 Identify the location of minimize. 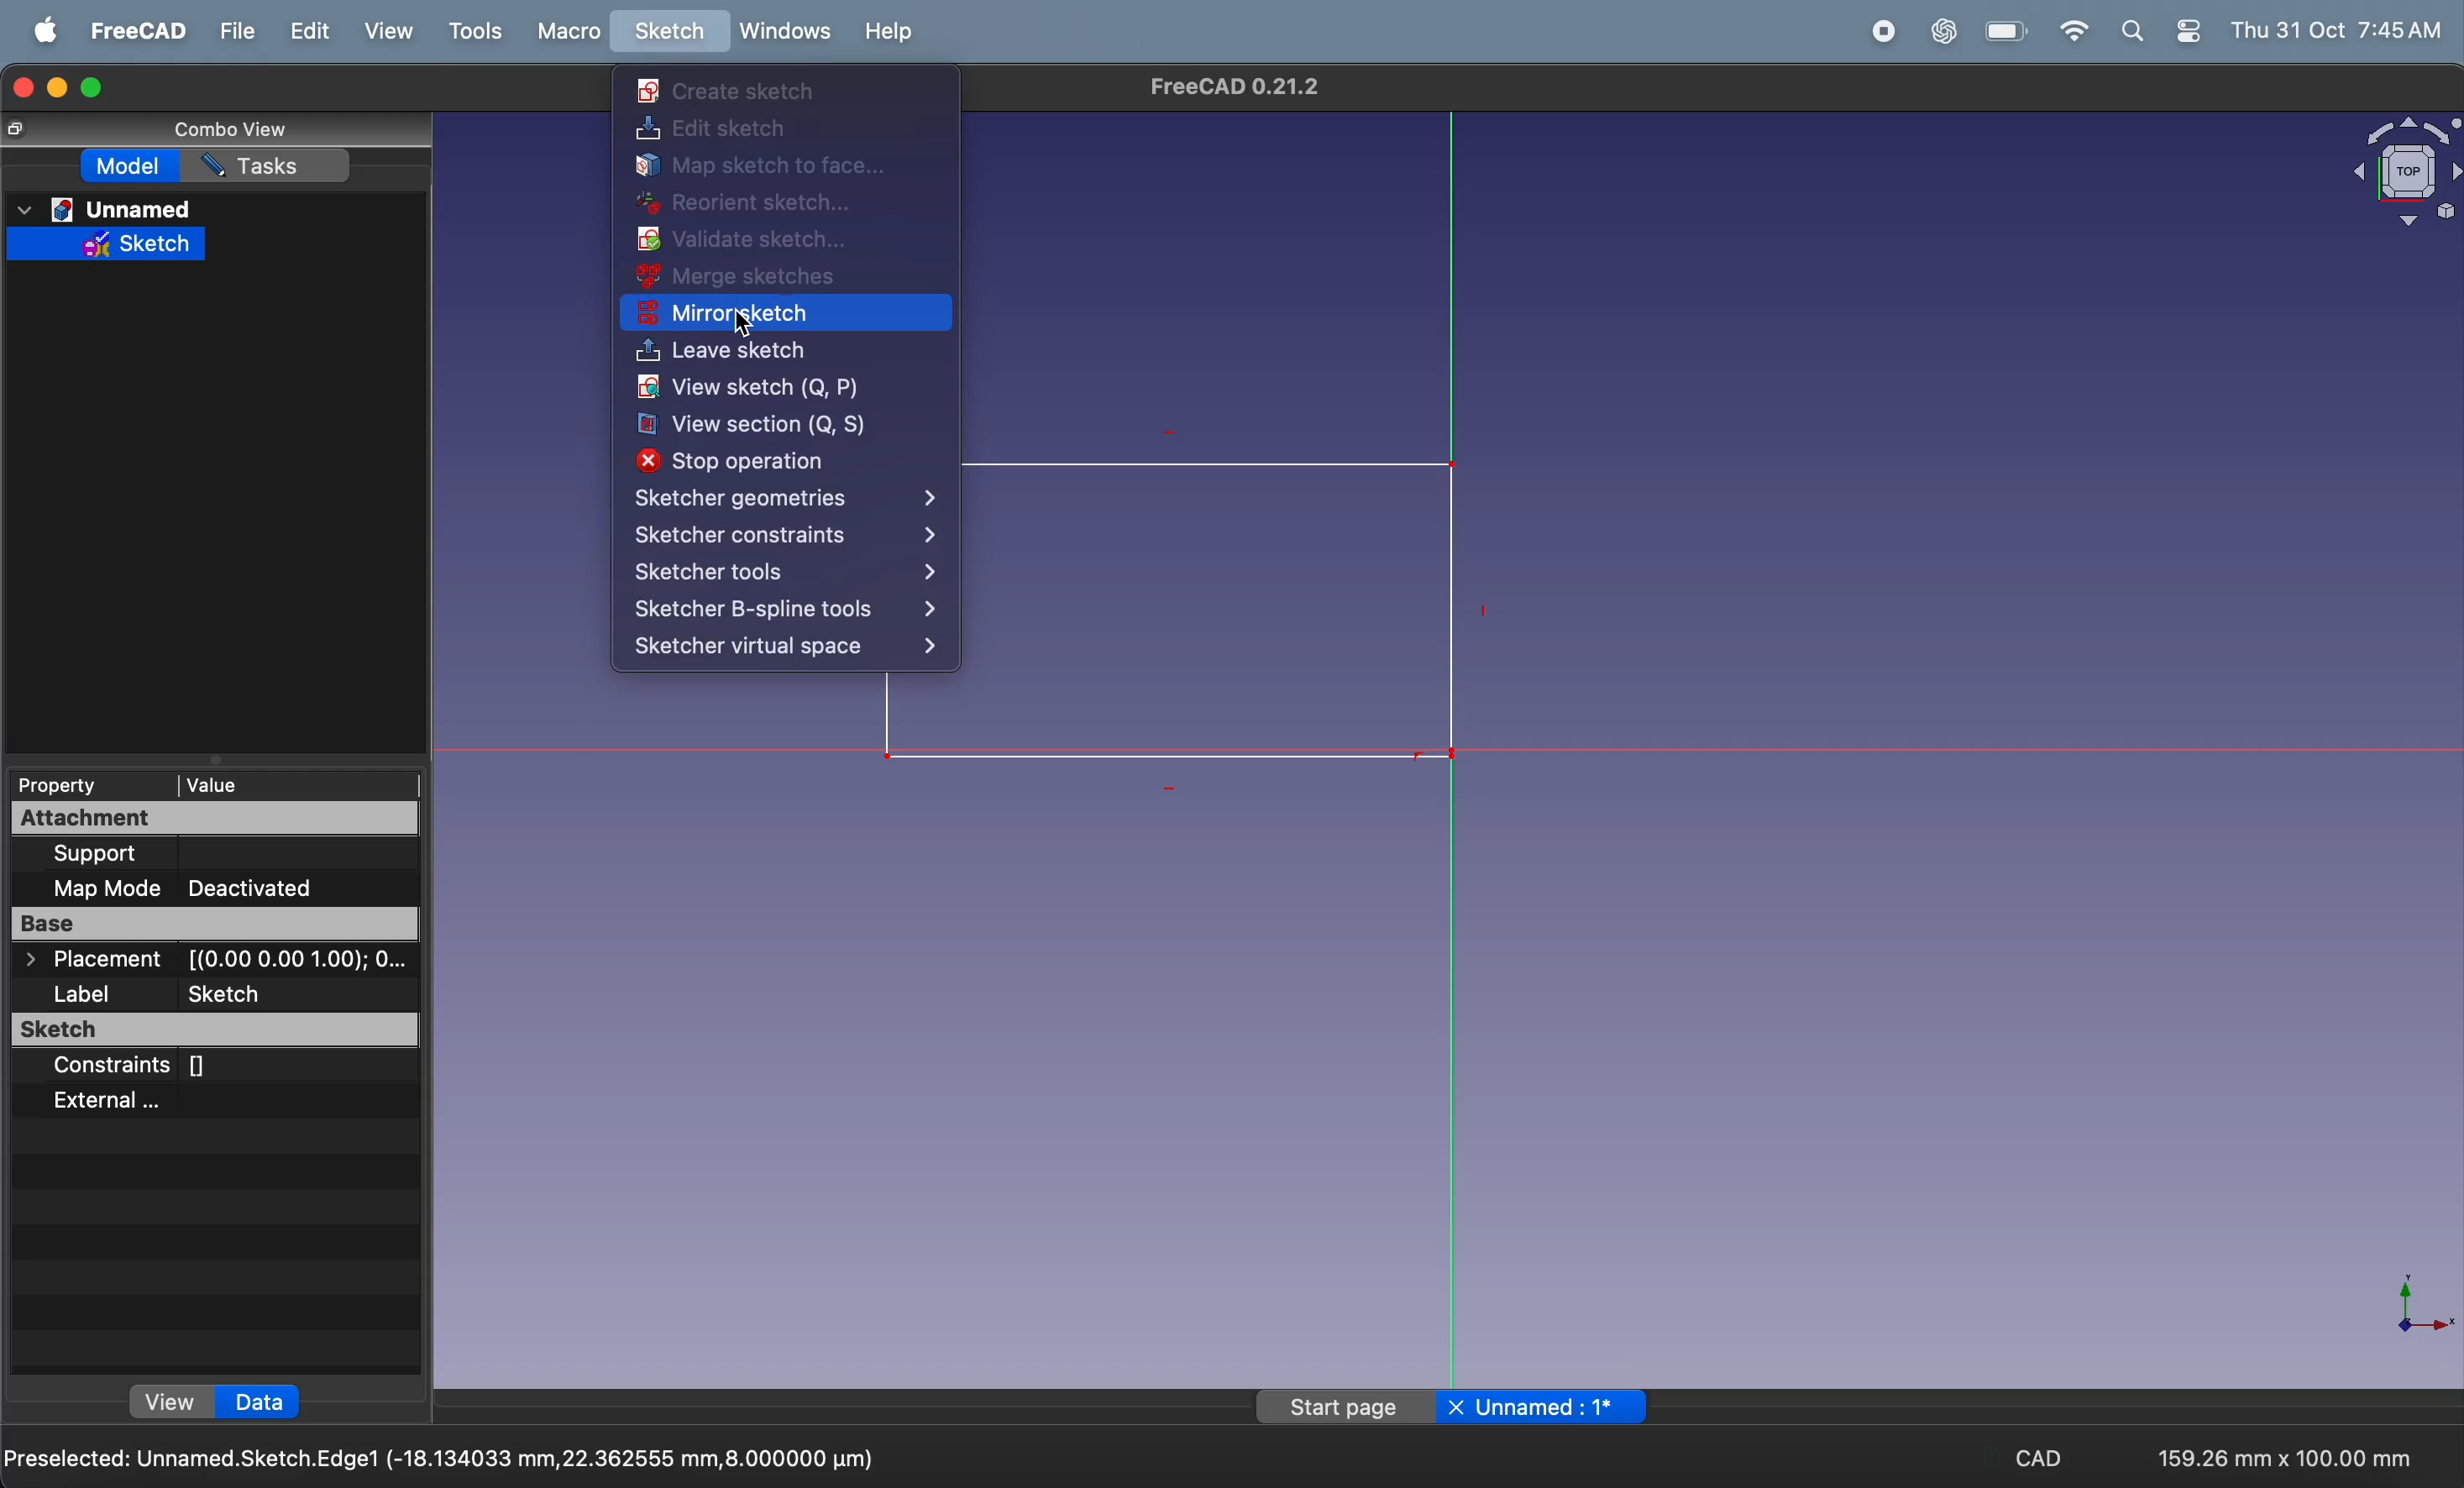
(59, 84).